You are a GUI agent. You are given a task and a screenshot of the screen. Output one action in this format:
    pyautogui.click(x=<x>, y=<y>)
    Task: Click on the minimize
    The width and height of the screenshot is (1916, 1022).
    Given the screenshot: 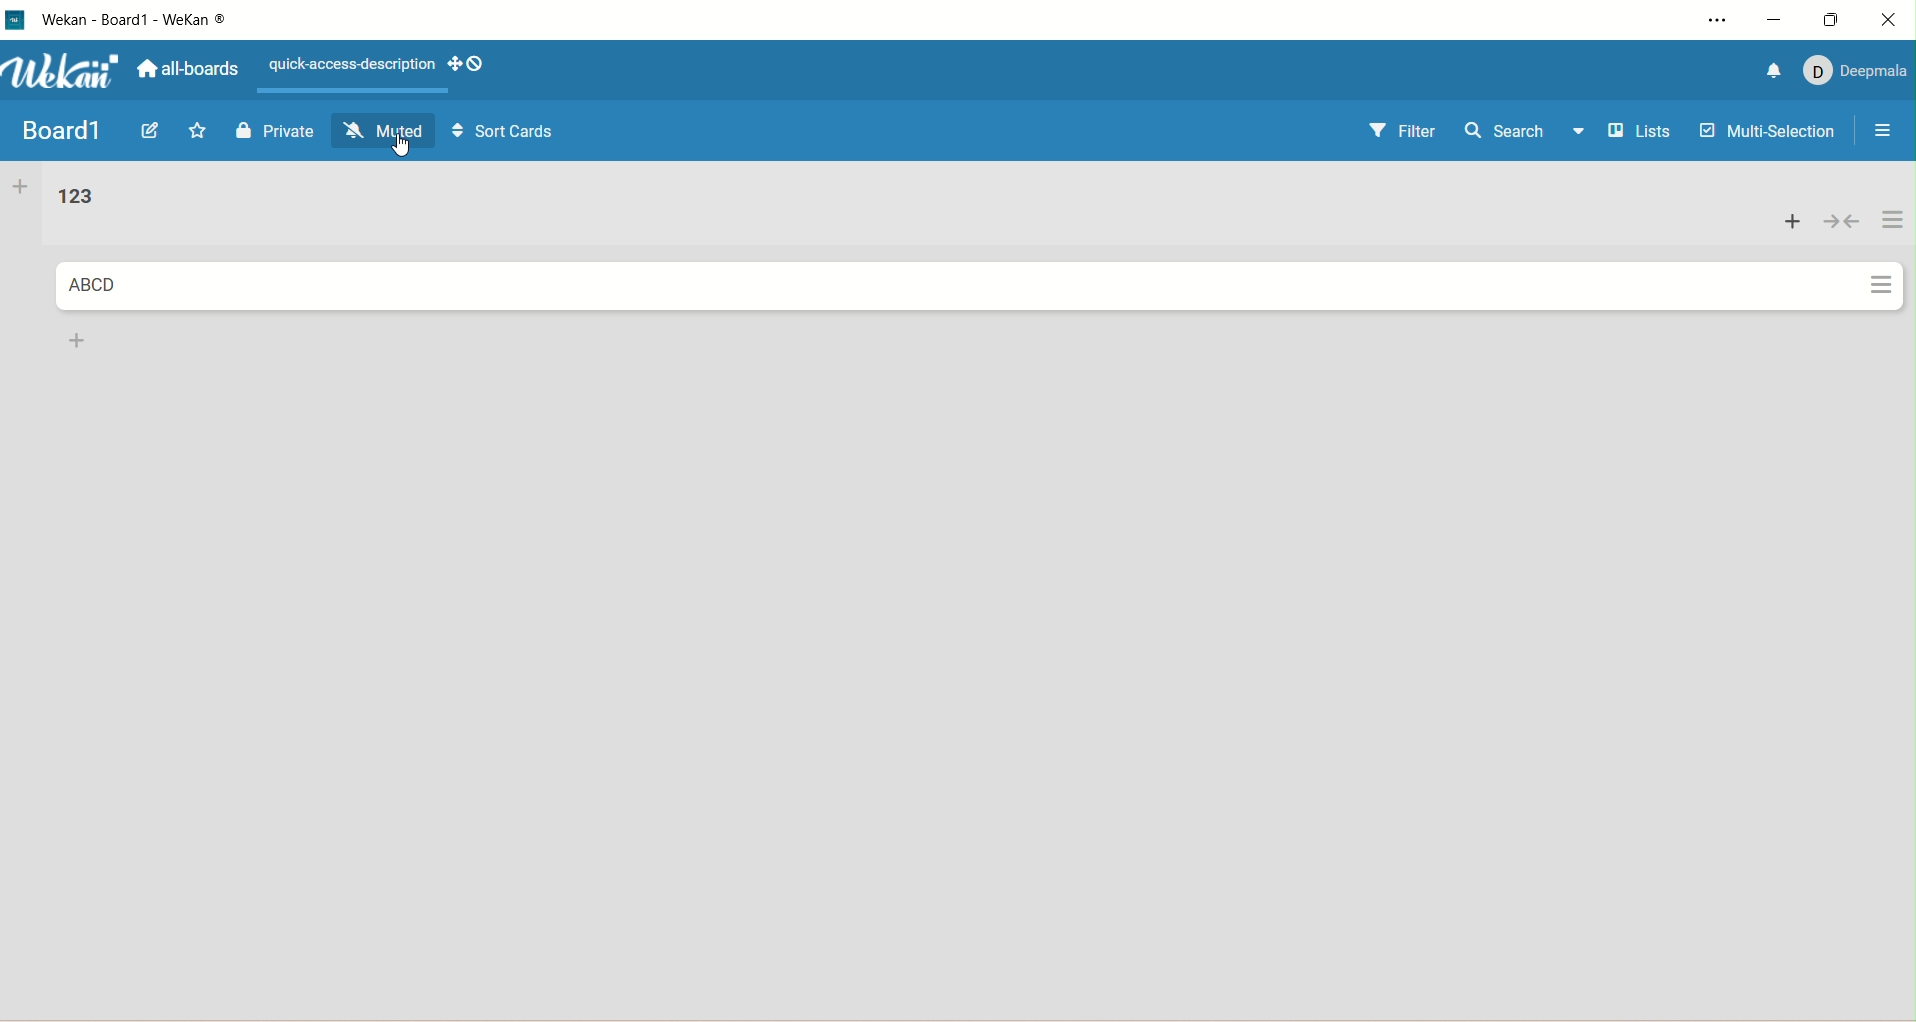 What is the action you would take?
    pyautogui.click(x=1773, y=22)
    